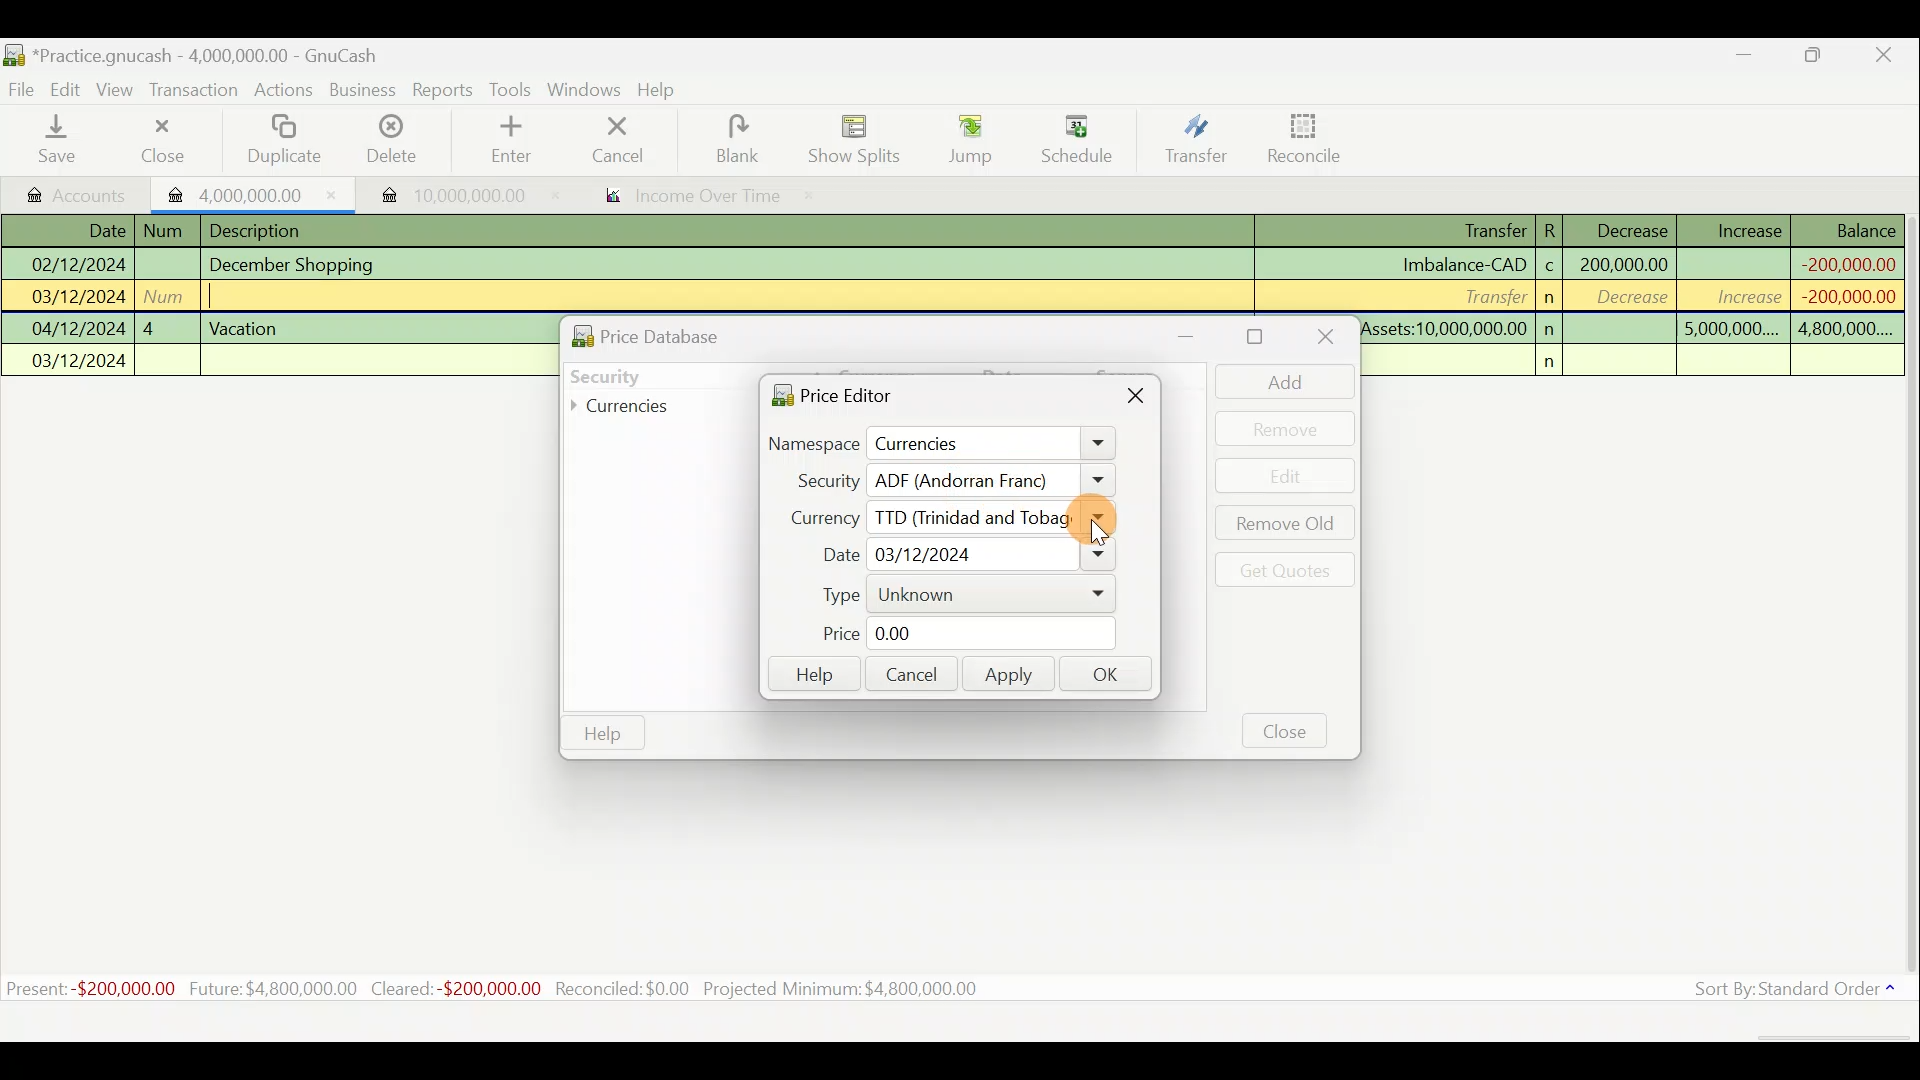 Image resolution: width=1920 pixels, height=1080 pixels. What do you see at coordinates (664, 92) in the screenshot?
I see `Help` at bounding box center [664, 92].